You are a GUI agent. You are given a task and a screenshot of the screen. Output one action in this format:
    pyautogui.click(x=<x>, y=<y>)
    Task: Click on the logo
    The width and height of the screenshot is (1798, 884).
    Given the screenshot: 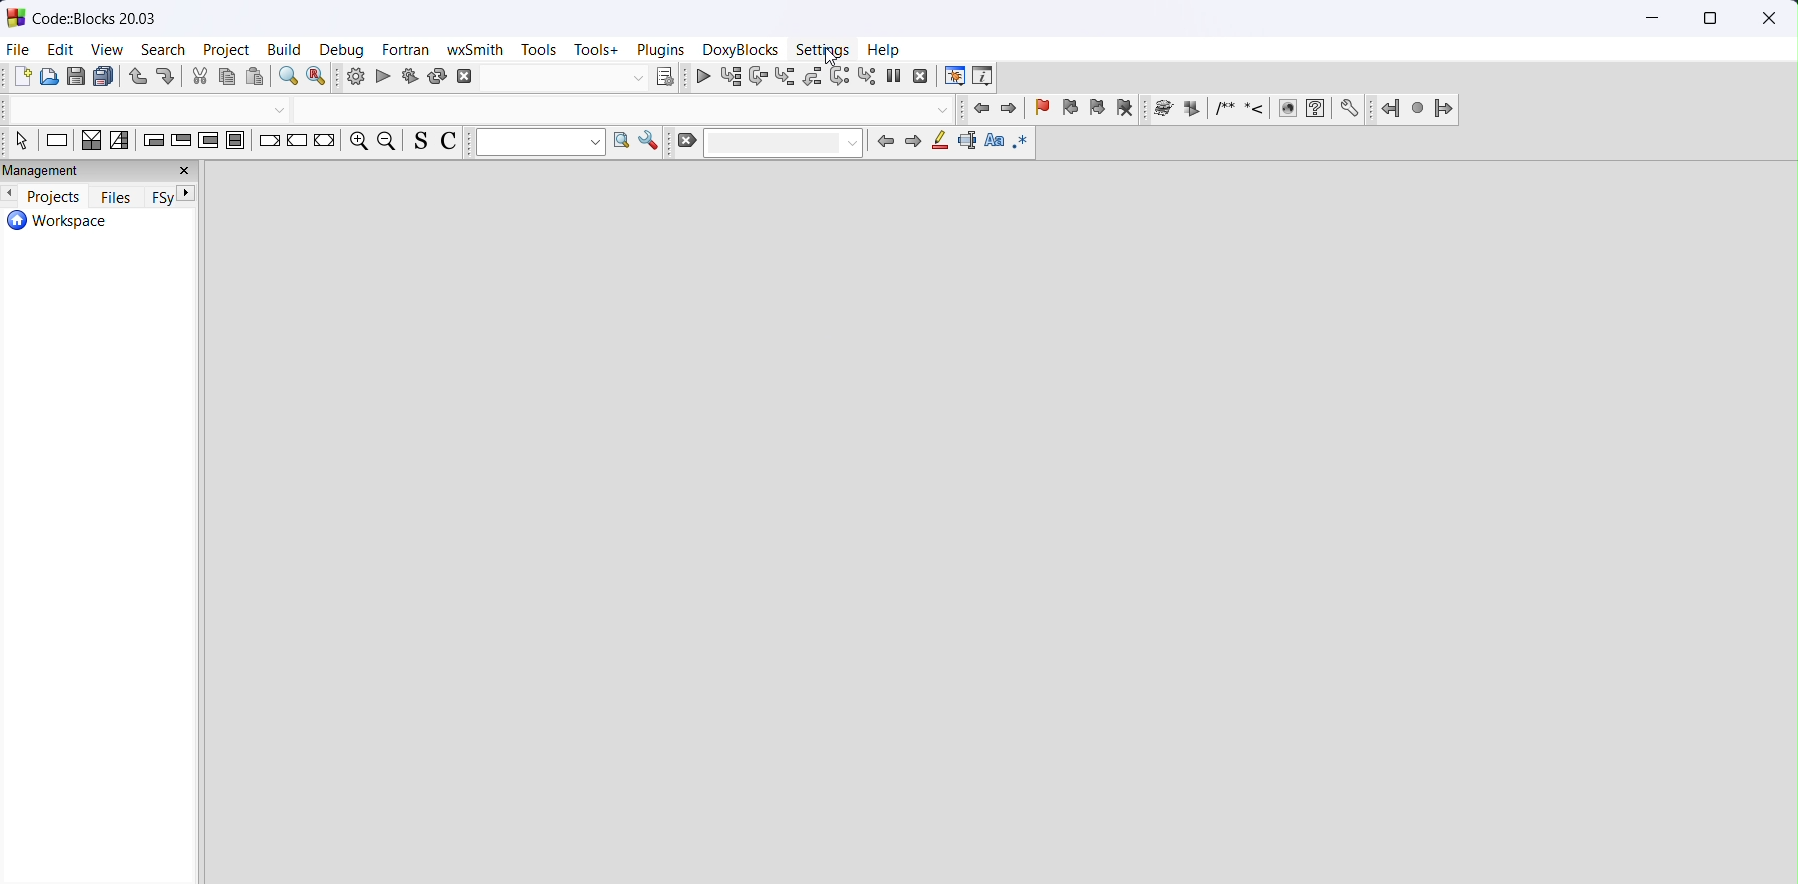 What is the action you would take?
    pyautogui.click(x=17, y=17)
    